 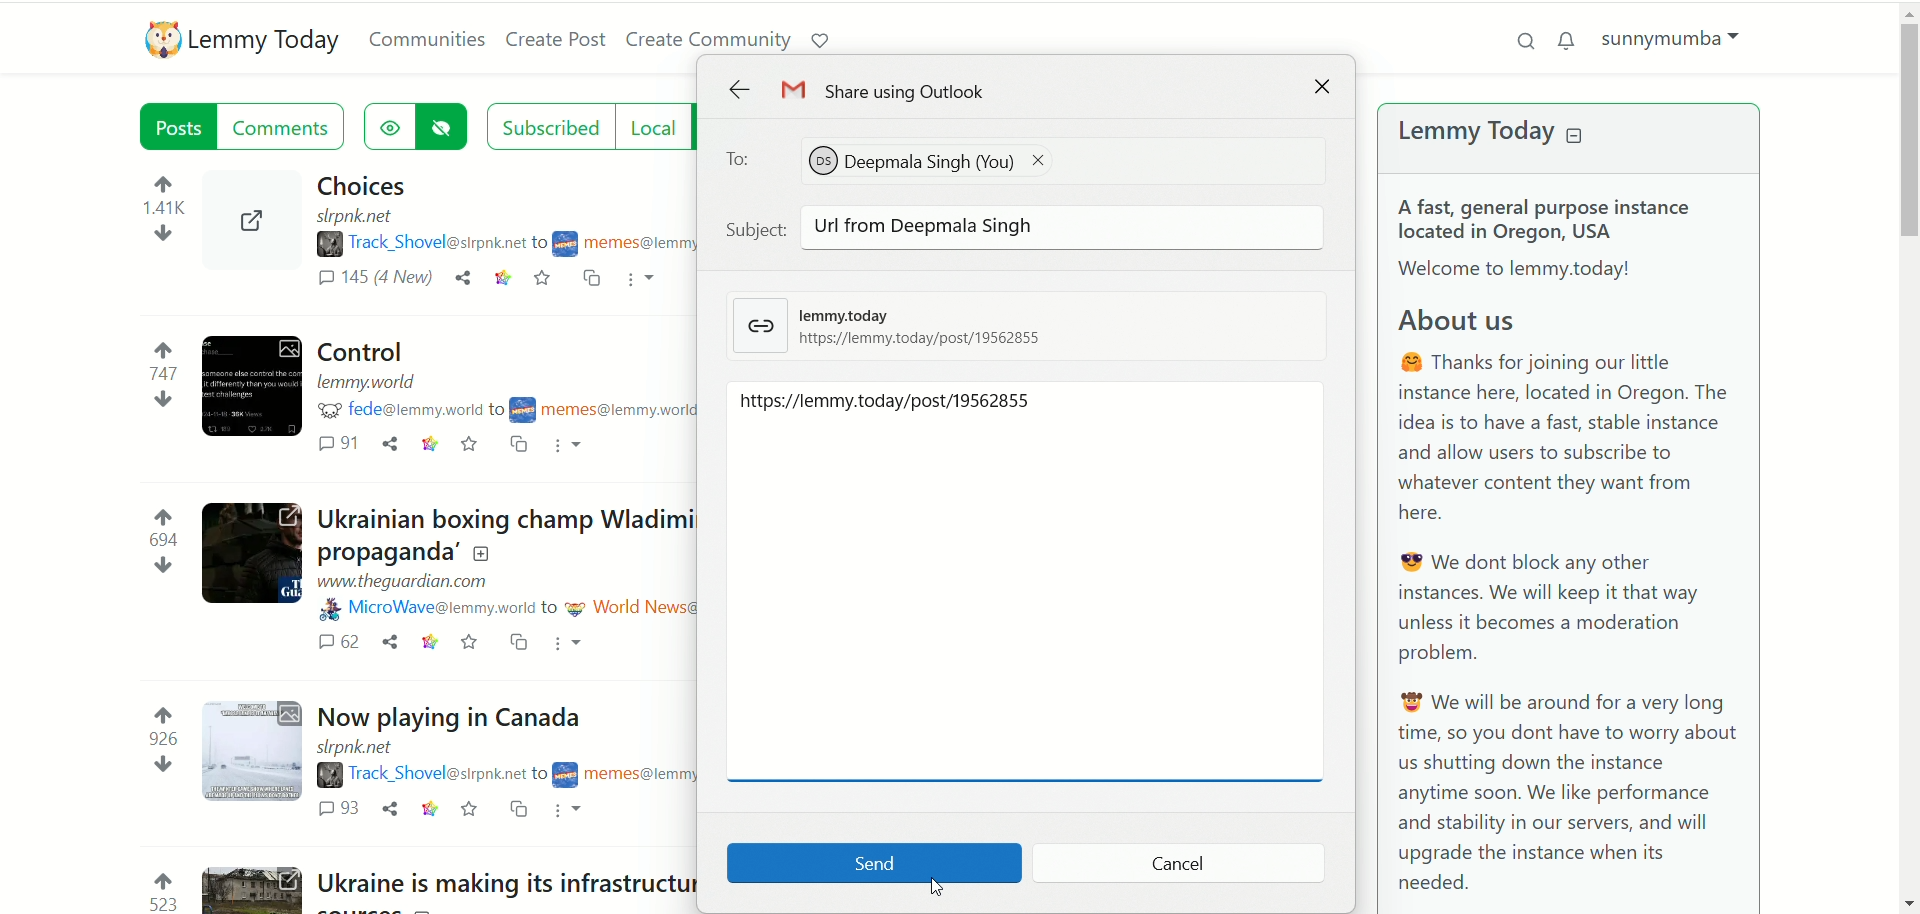 What do you see at coordinates (388, 808) in the screenshot?
I see `share` at bounding box center [388, 808].